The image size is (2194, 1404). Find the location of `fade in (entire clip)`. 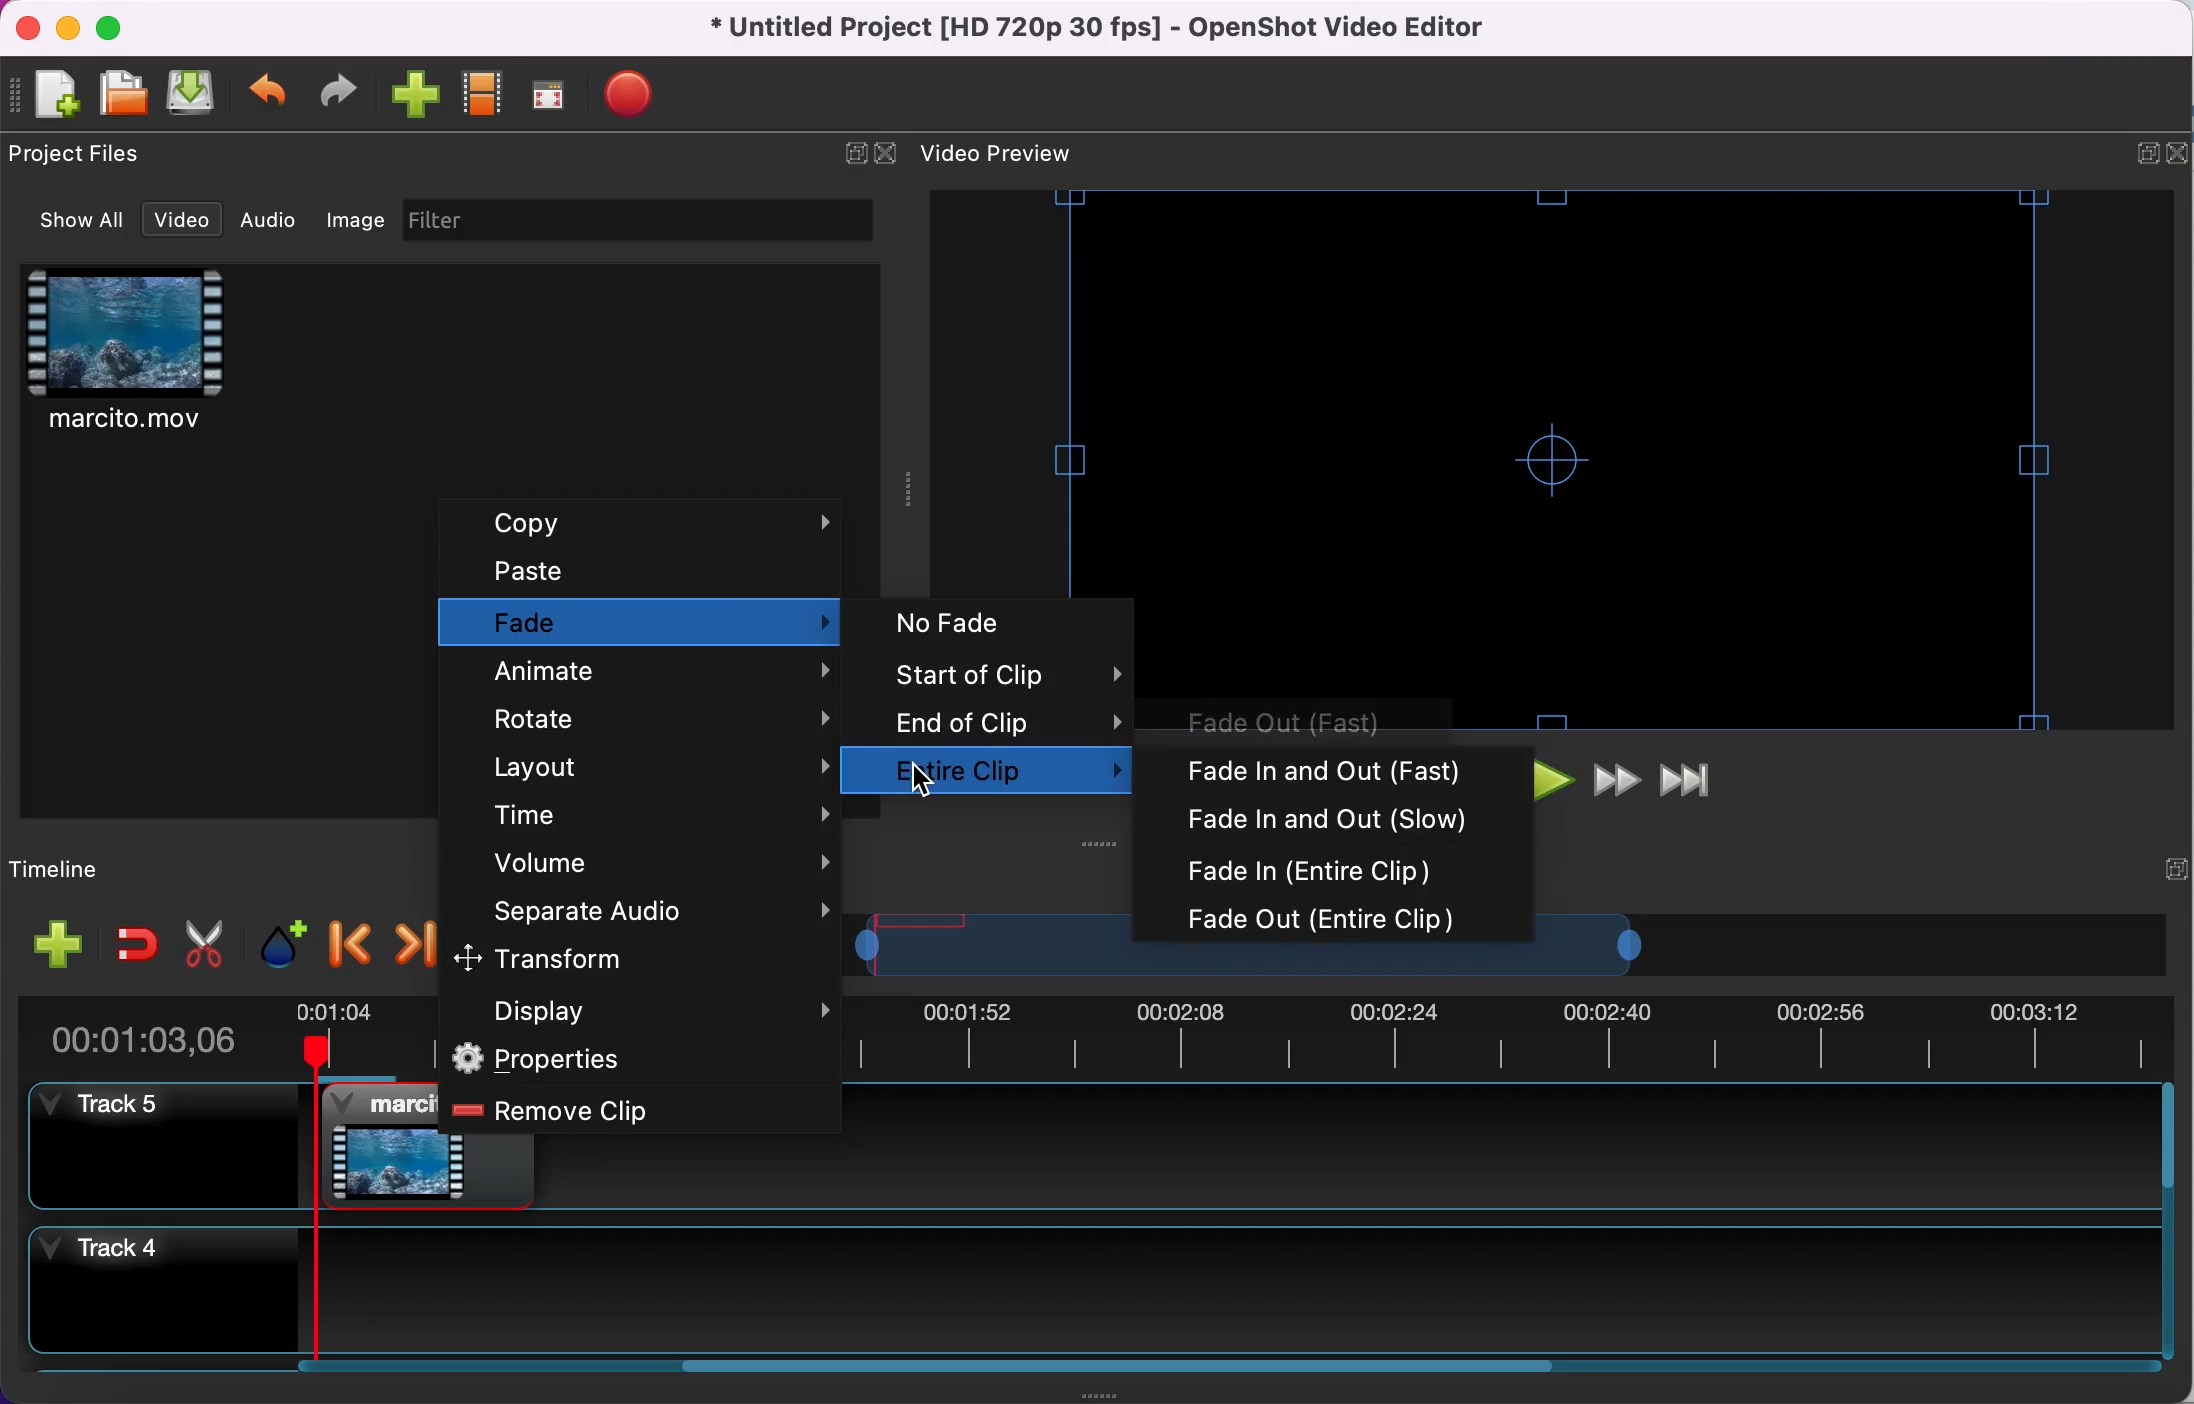

fade in (entire clip) is located at coordinates (1338, 869).